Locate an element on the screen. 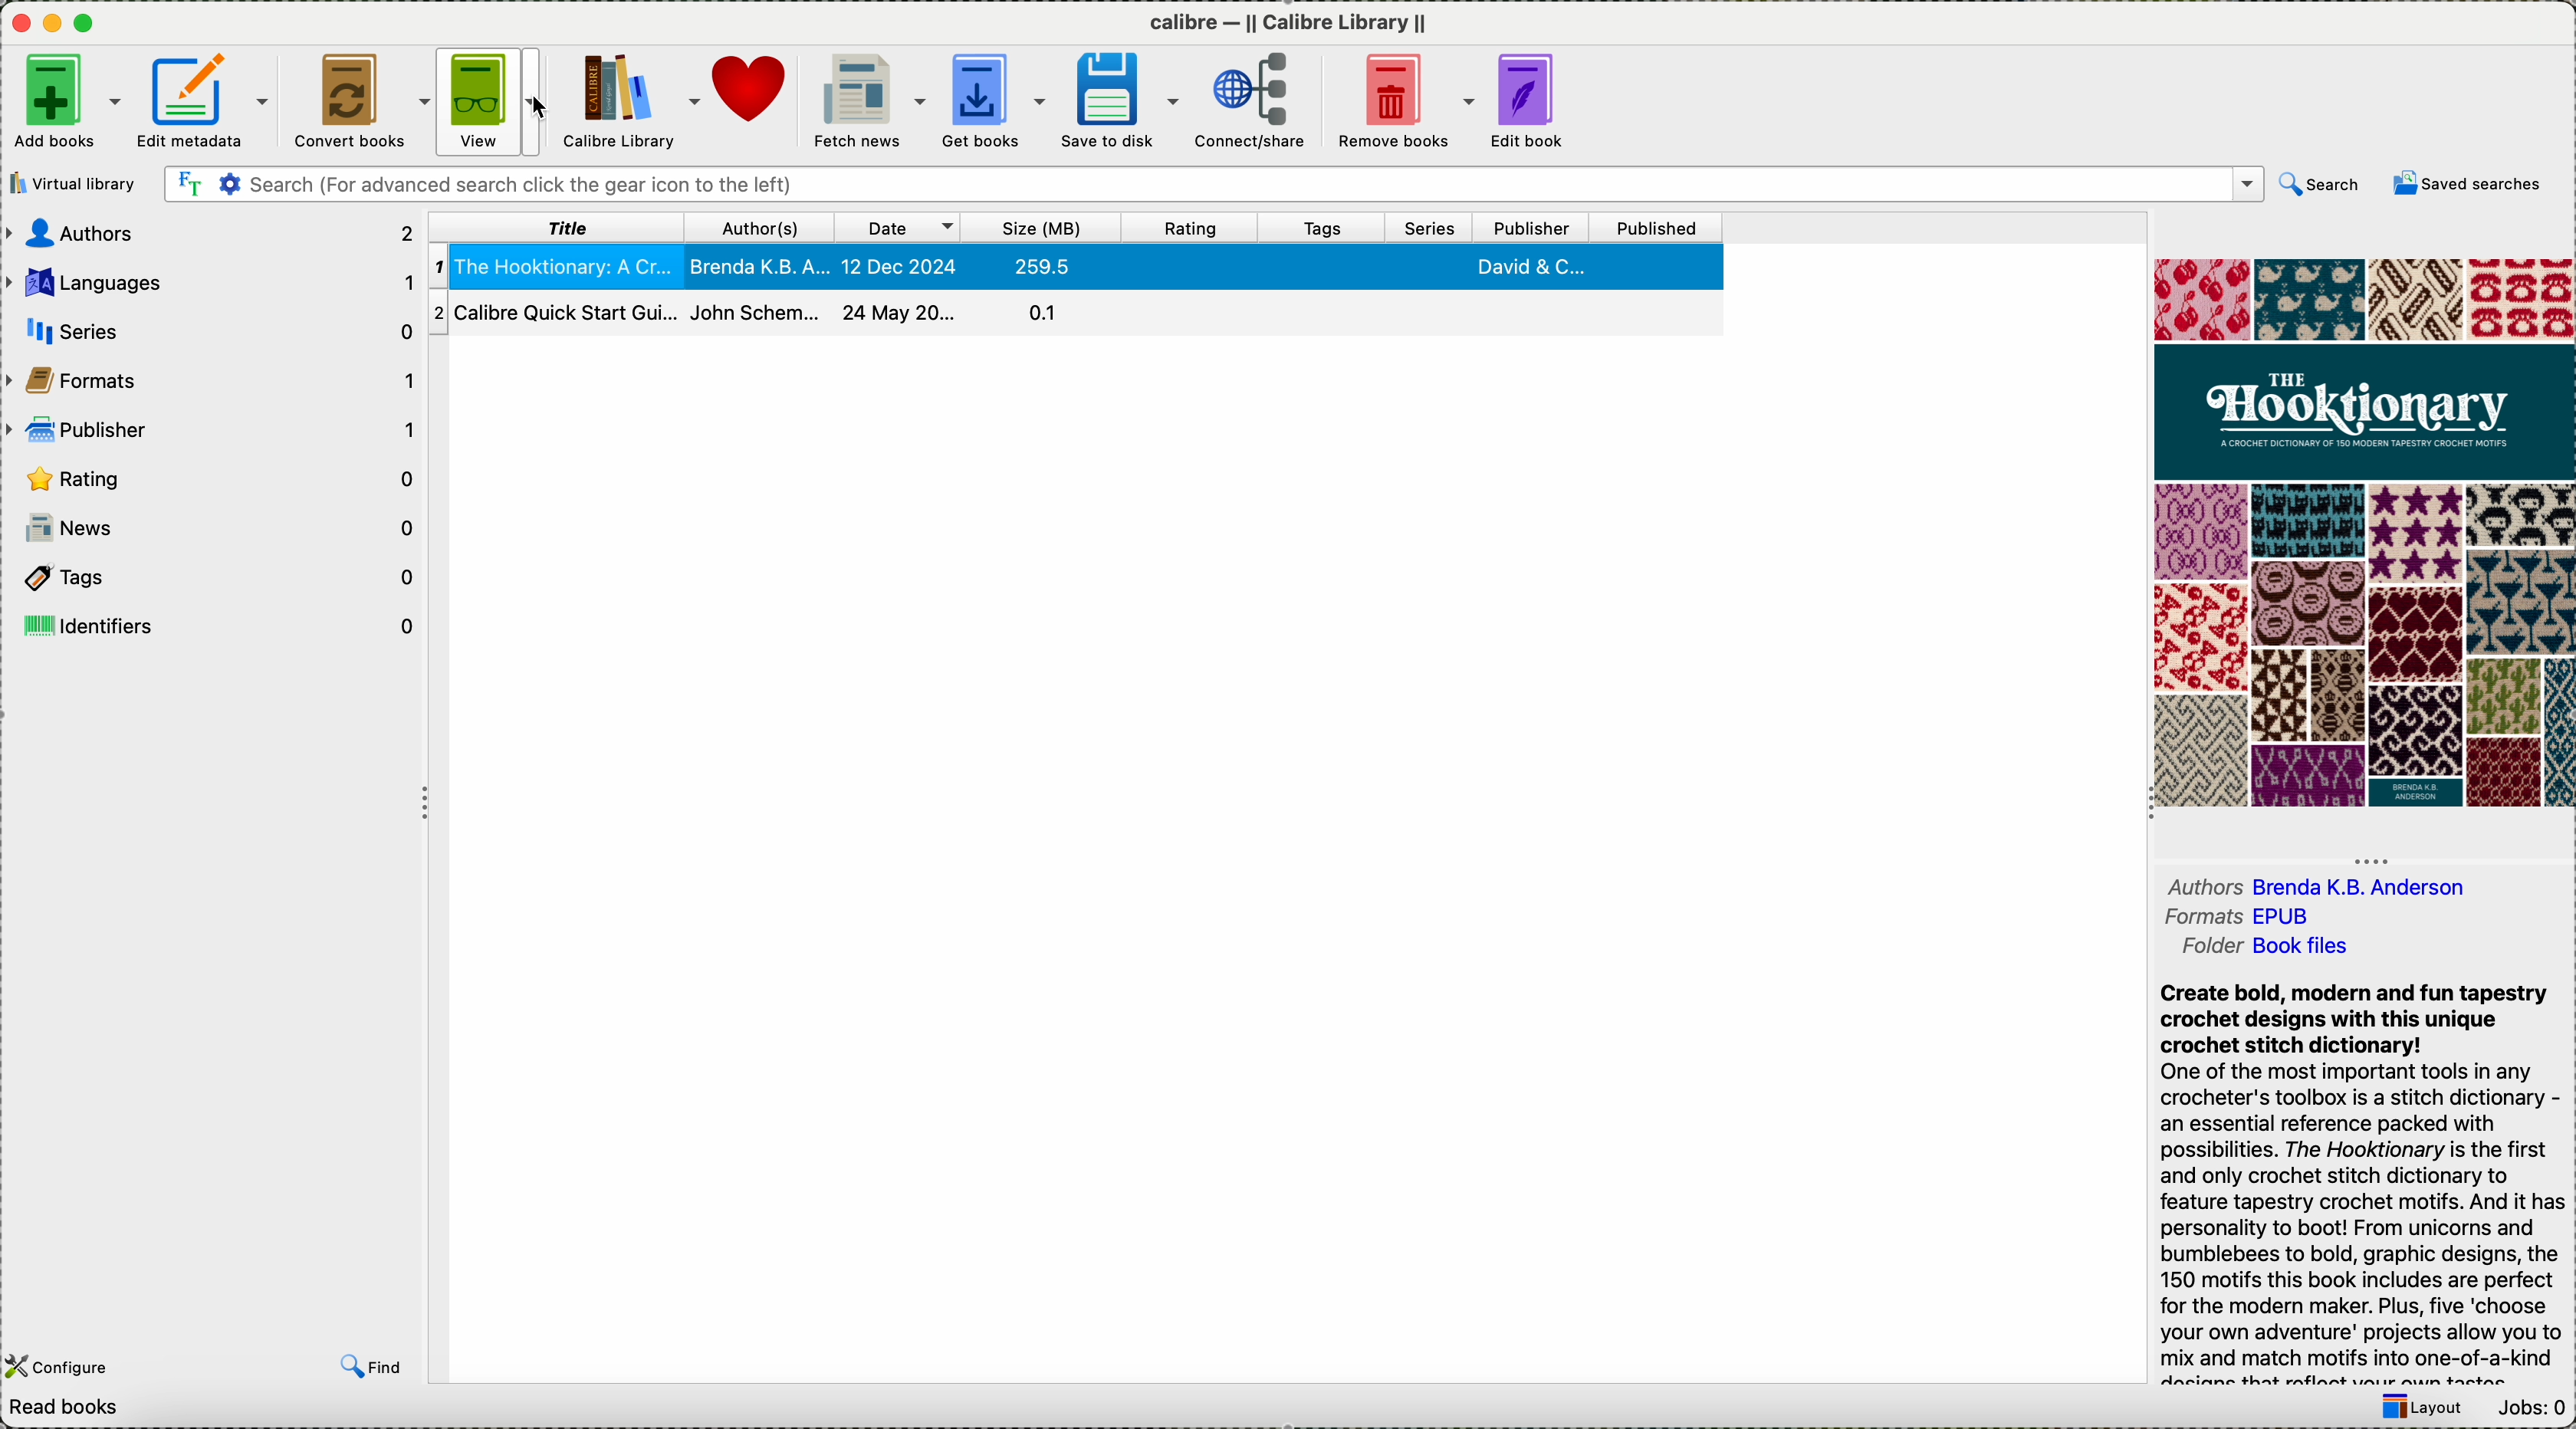  size is located at coordinates (1037, 228).